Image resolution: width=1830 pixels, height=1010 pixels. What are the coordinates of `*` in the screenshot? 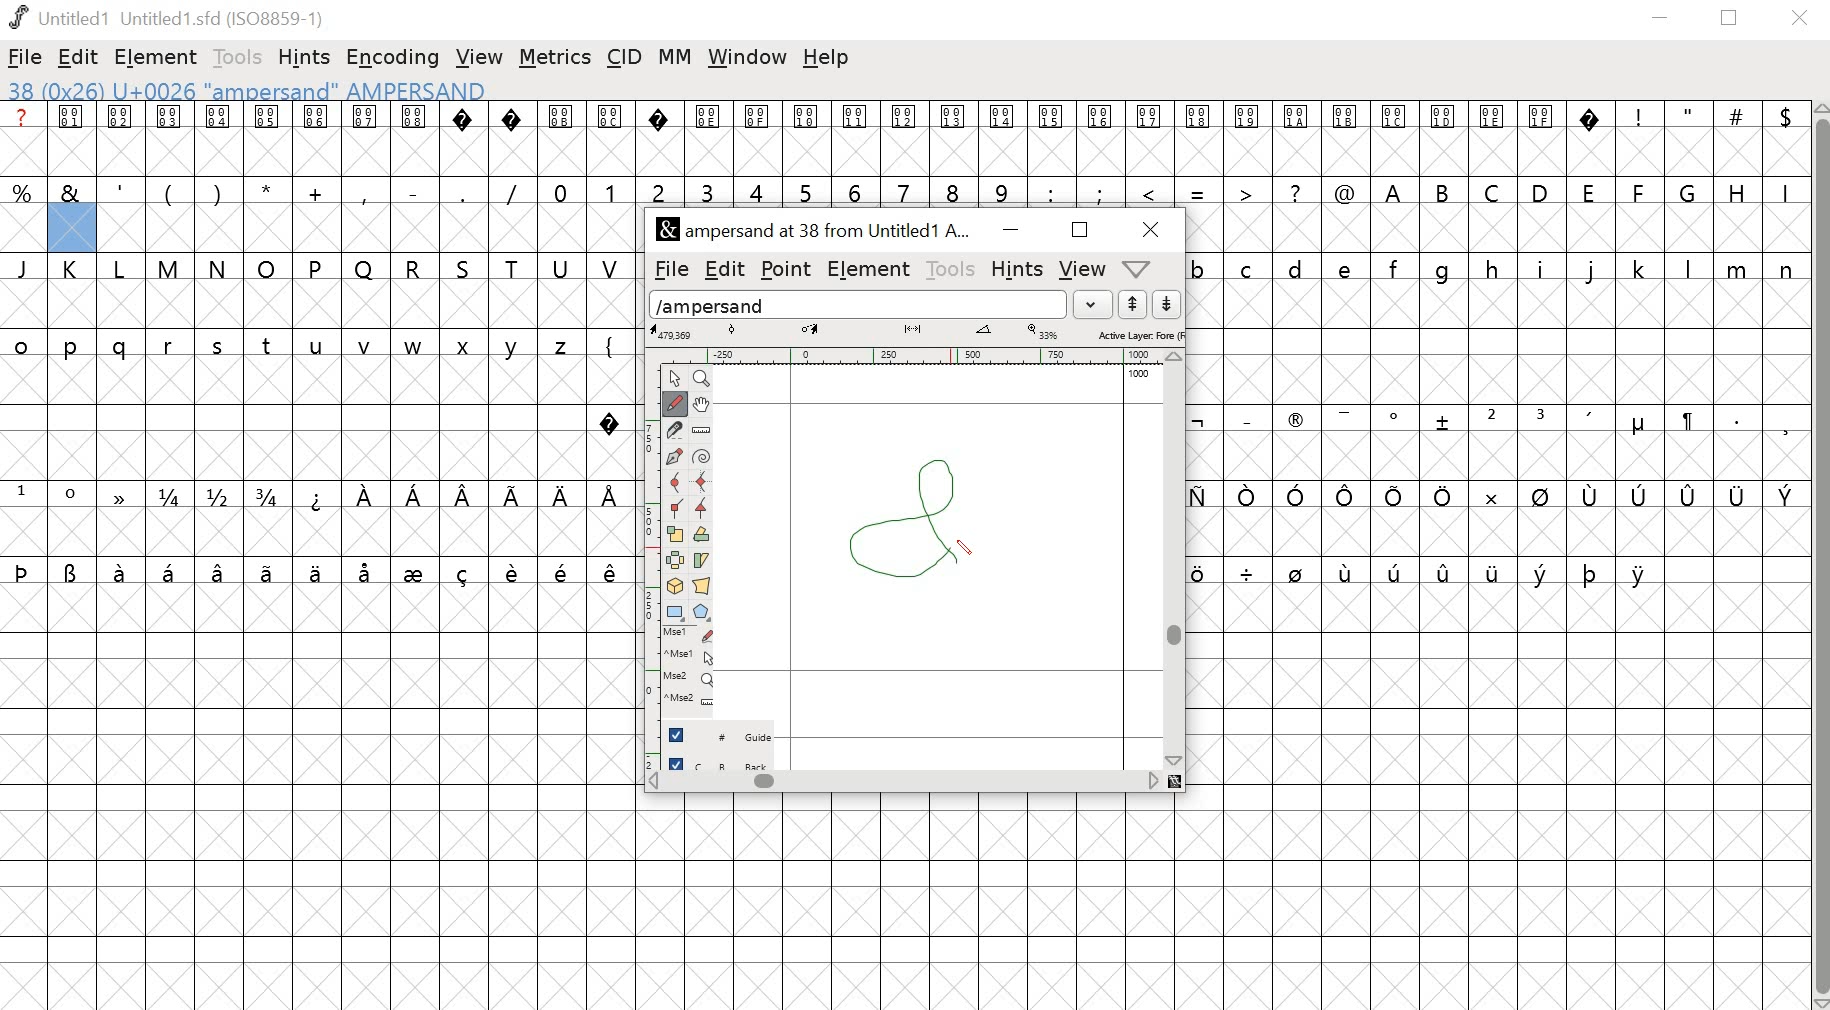 It's located at (267, 192).